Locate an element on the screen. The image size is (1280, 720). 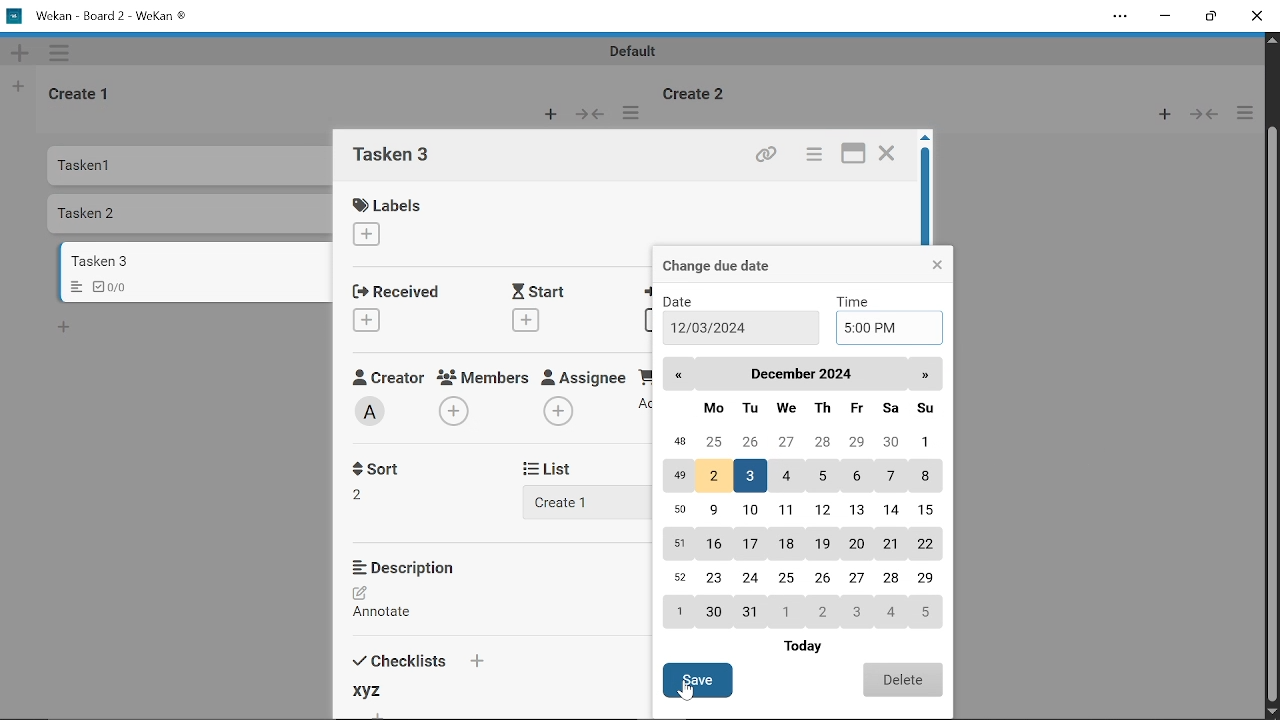
Sort is located at coordinates (369, 493).